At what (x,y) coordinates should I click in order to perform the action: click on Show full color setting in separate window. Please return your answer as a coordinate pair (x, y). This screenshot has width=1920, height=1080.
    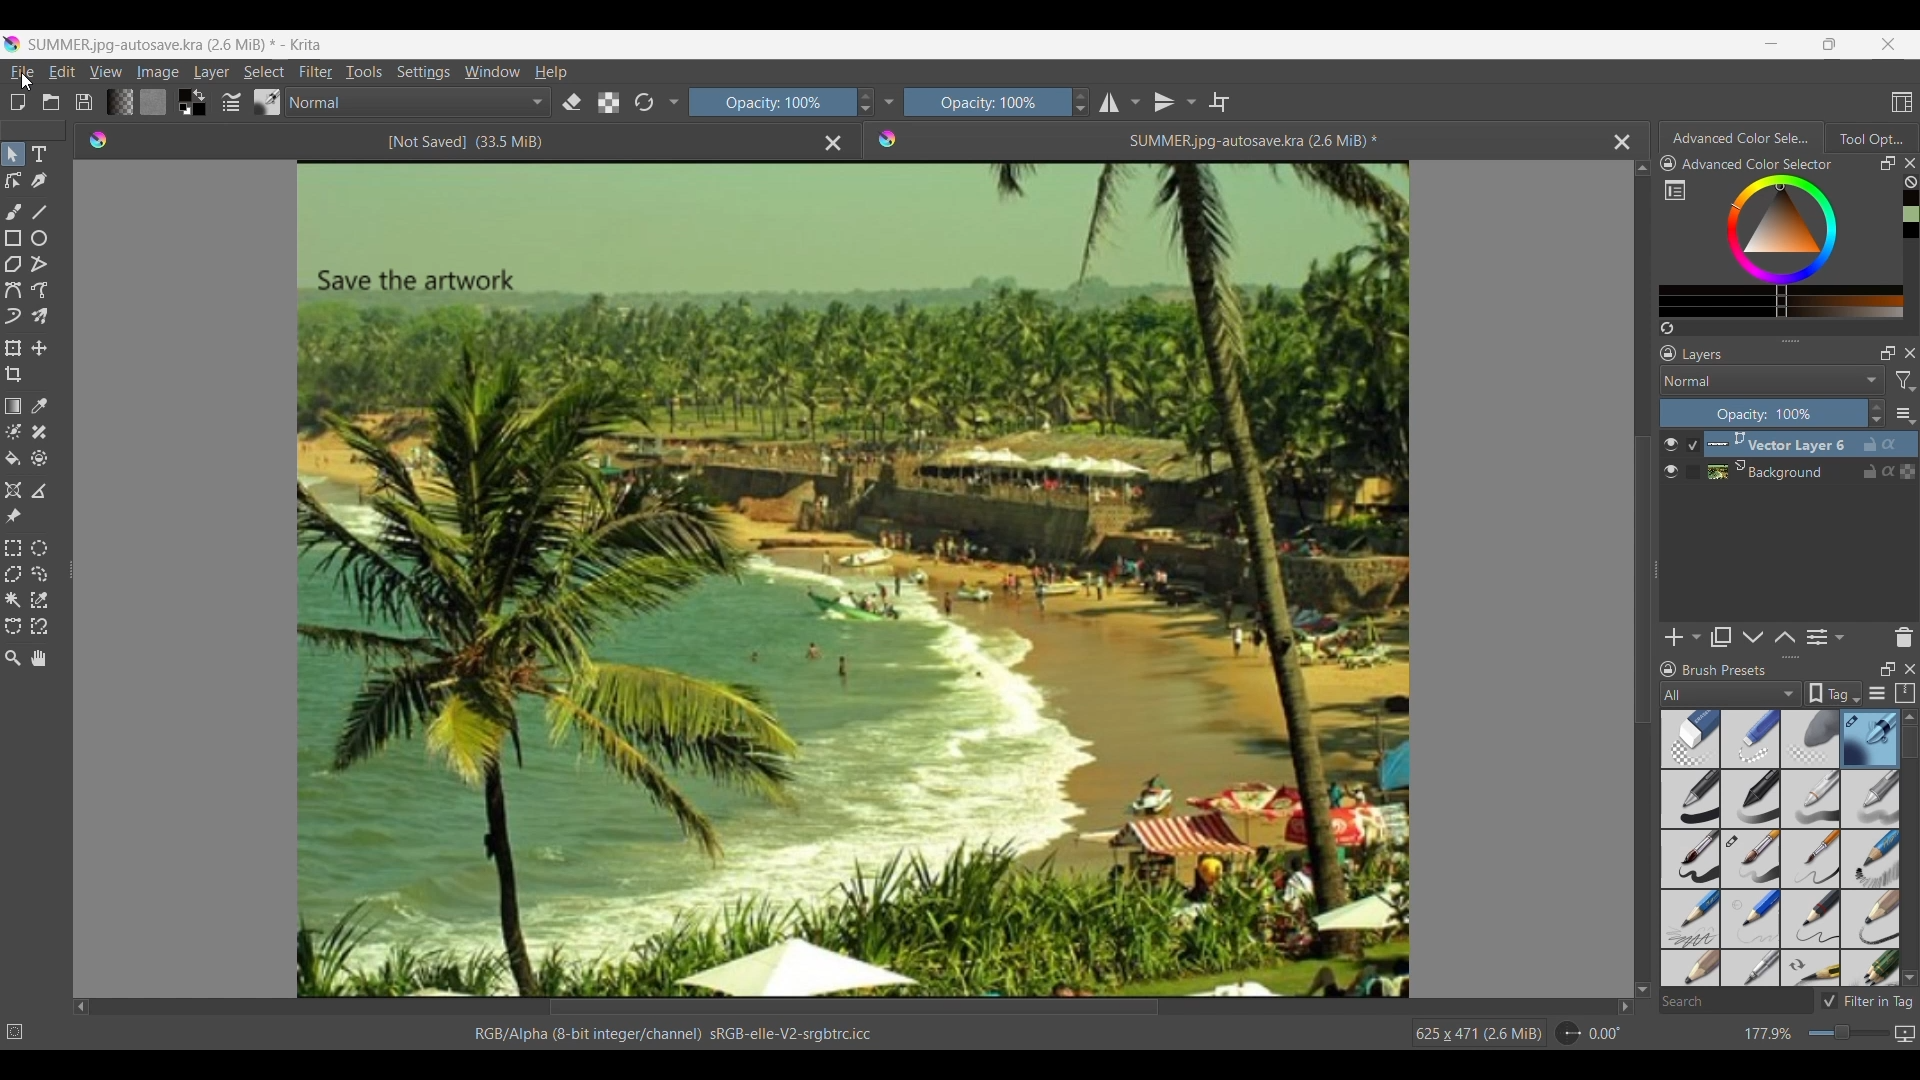
    Looking at the image, I should click on (1675, 190).